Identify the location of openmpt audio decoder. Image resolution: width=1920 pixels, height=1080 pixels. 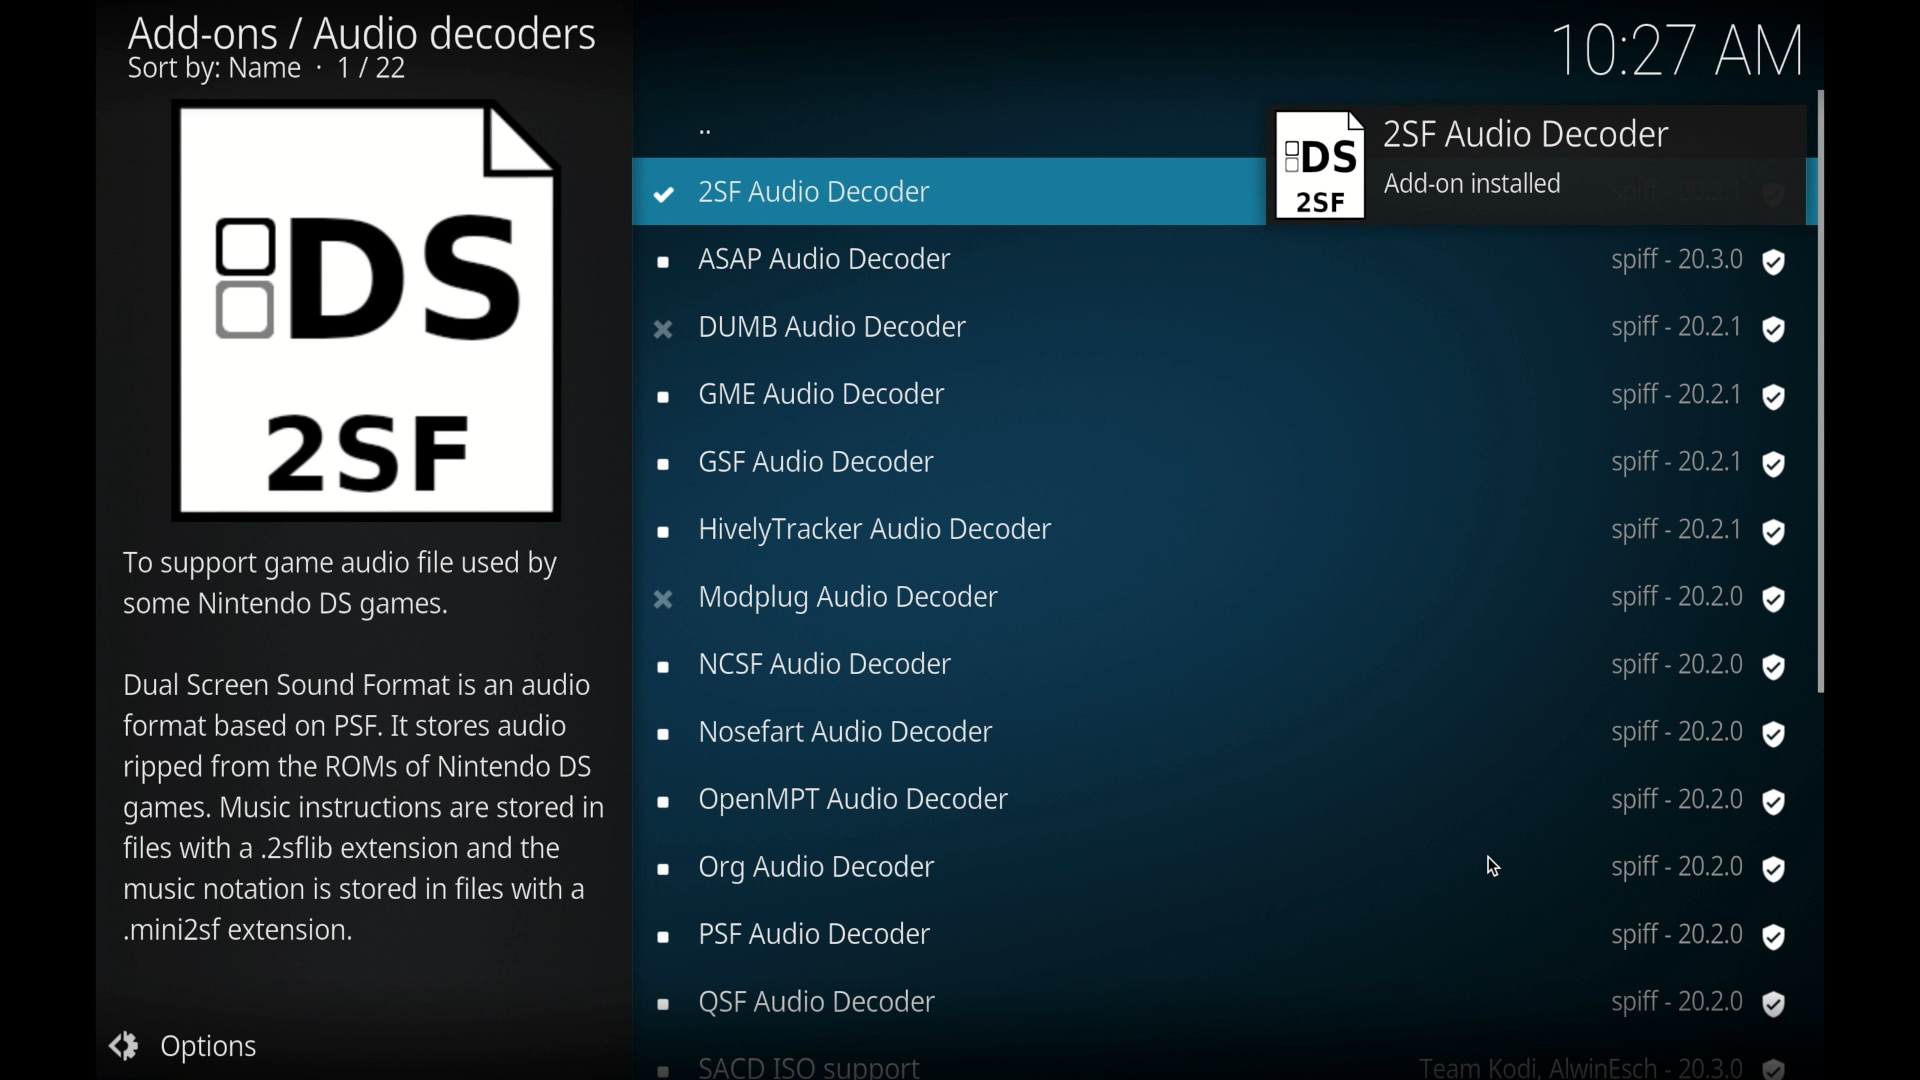
(1220, 802).